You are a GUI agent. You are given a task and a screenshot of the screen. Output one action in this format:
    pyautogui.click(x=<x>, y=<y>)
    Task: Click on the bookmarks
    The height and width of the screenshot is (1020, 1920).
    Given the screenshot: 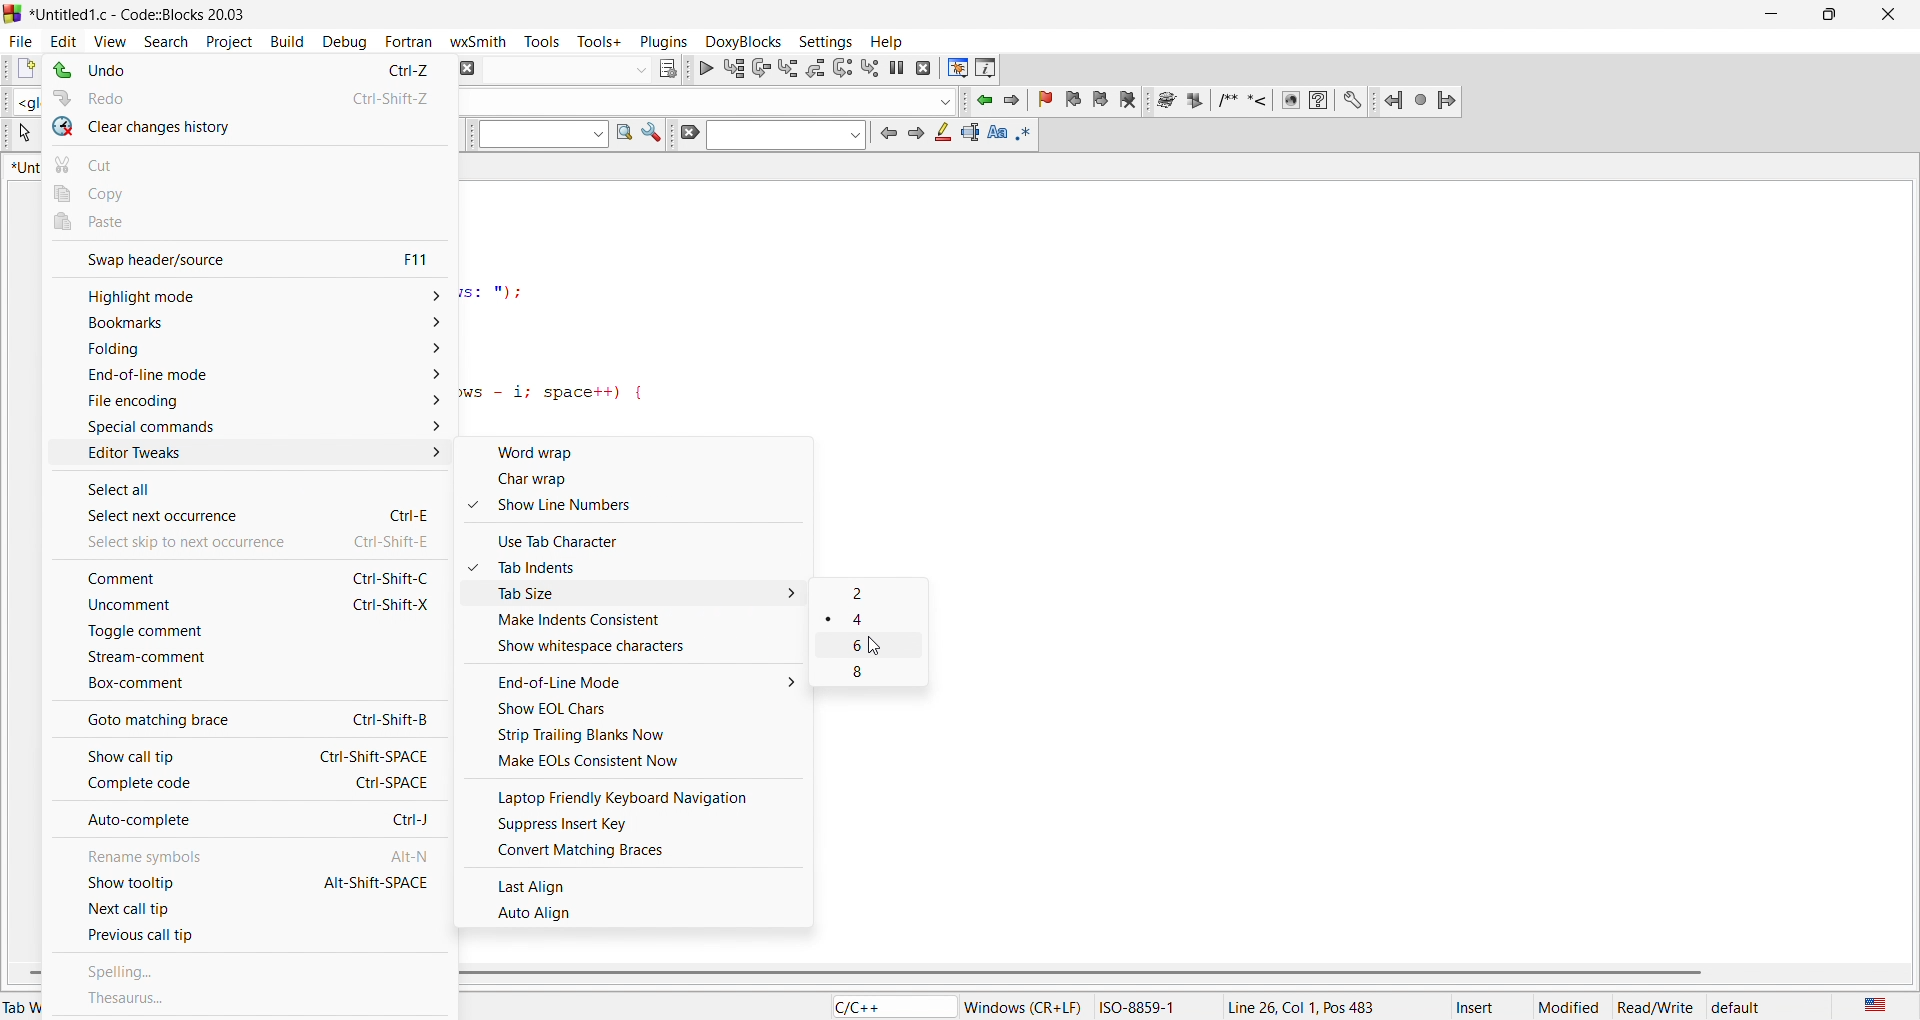 What is the action you would take?
    pyautogui.click(x=248, y=326)
    